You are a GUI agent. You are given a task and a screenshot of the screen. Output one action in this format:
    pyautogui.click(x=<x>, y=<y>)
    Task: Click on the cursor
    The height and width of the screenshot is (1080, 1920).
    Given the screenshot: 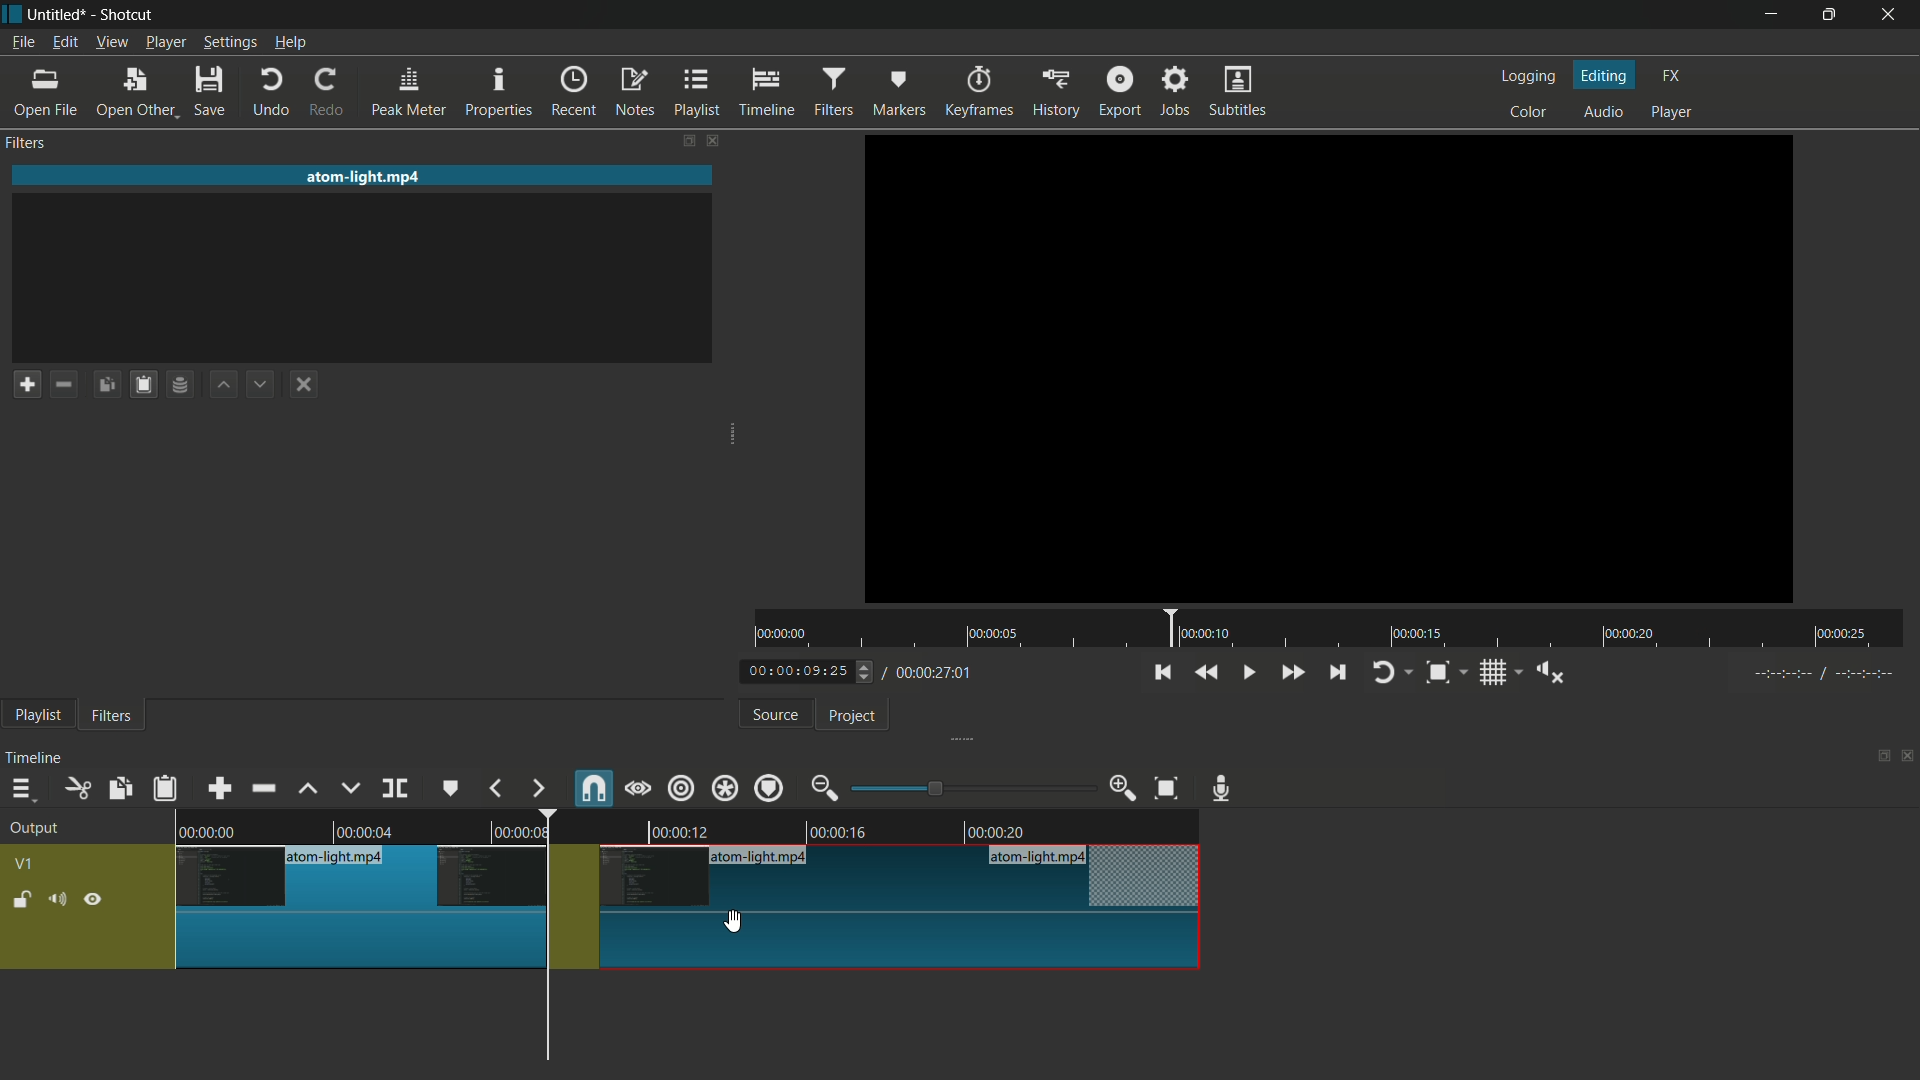 What is the action you would take?
    pyautogui.click(x=733, y=923)
    